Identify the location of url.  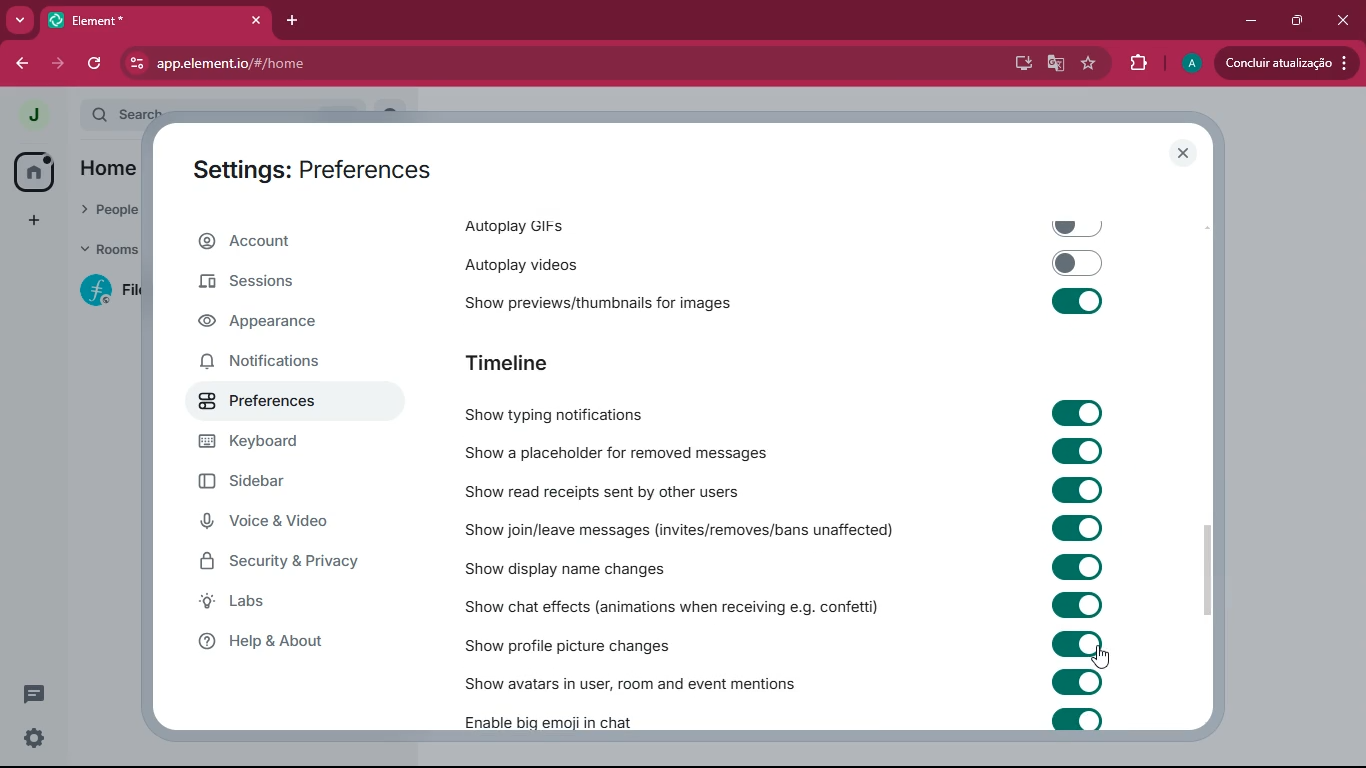
(289, 64).